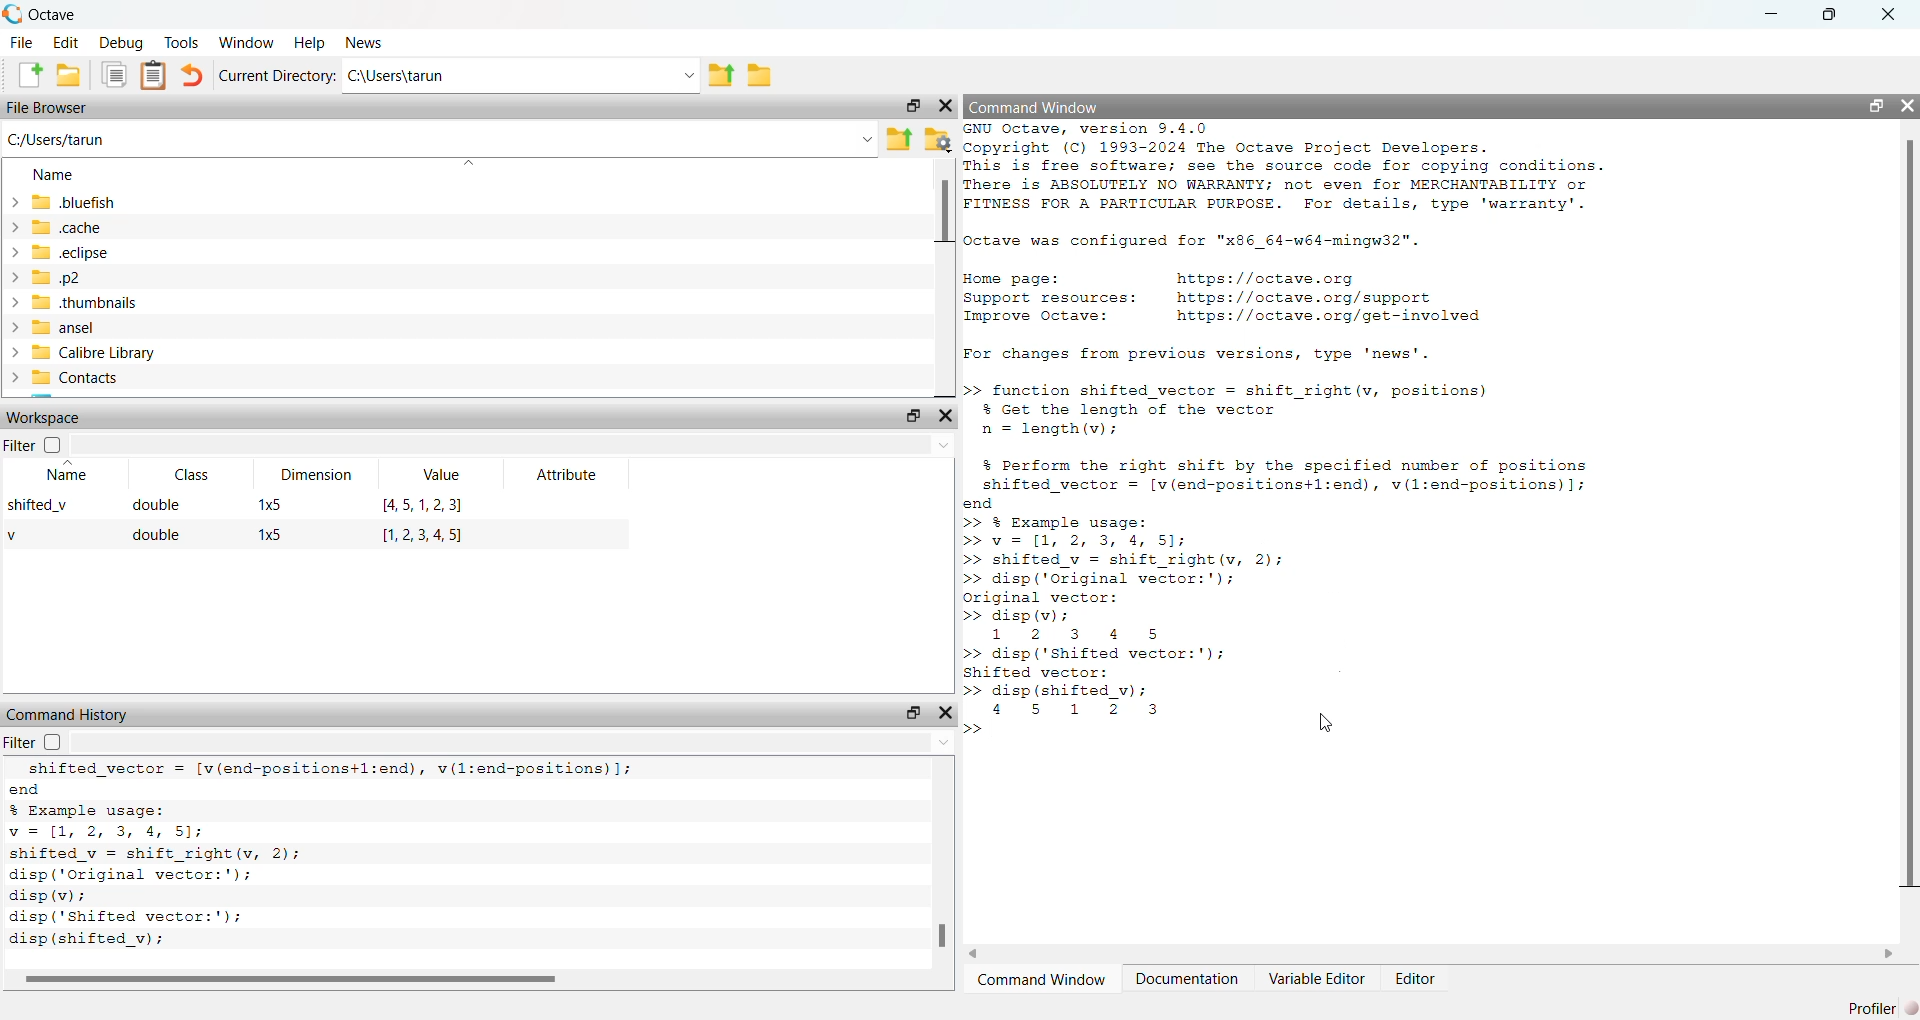  Describe the element at coordinates (1307, 476) in the screenshot. I see `% Perform the right shift by the specified number of positions
shifted_vector = [v(end-positions+l:end), v(l:end-positions)];` at that location.